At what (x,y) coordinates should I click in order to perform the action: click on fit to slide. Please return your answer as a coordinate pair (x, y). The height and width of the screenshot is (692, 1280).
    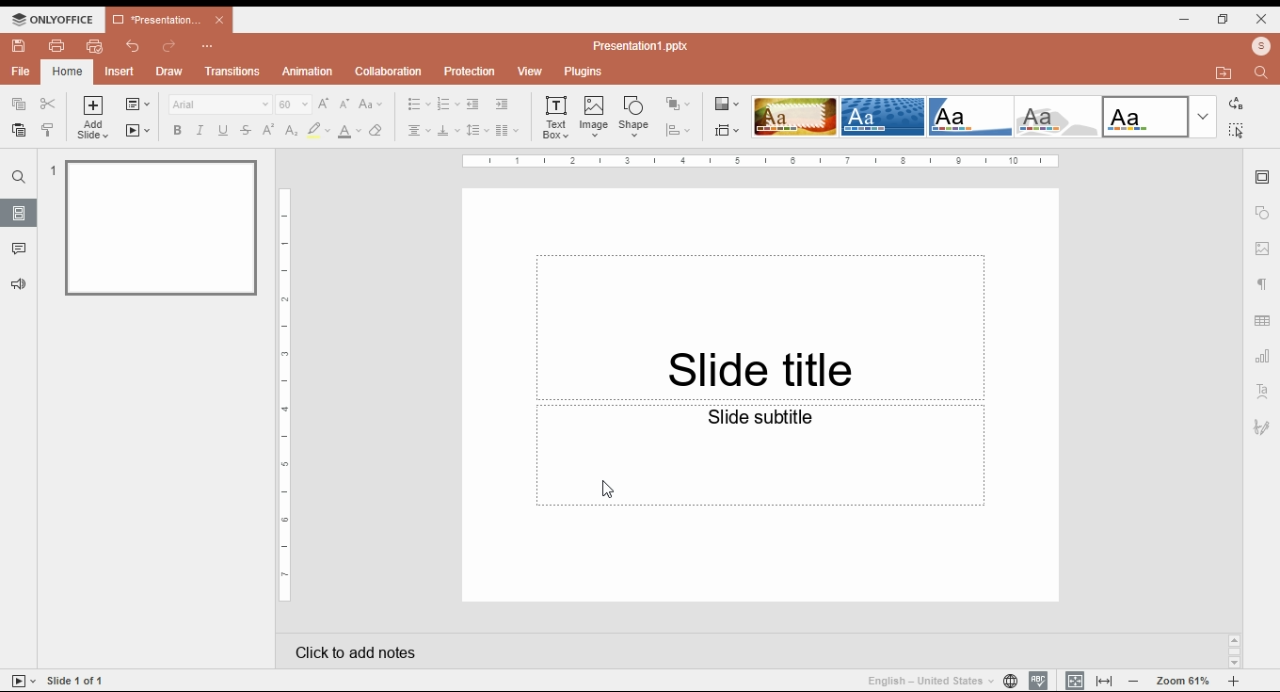
    Looking at the image, I should click on (1075, 680).